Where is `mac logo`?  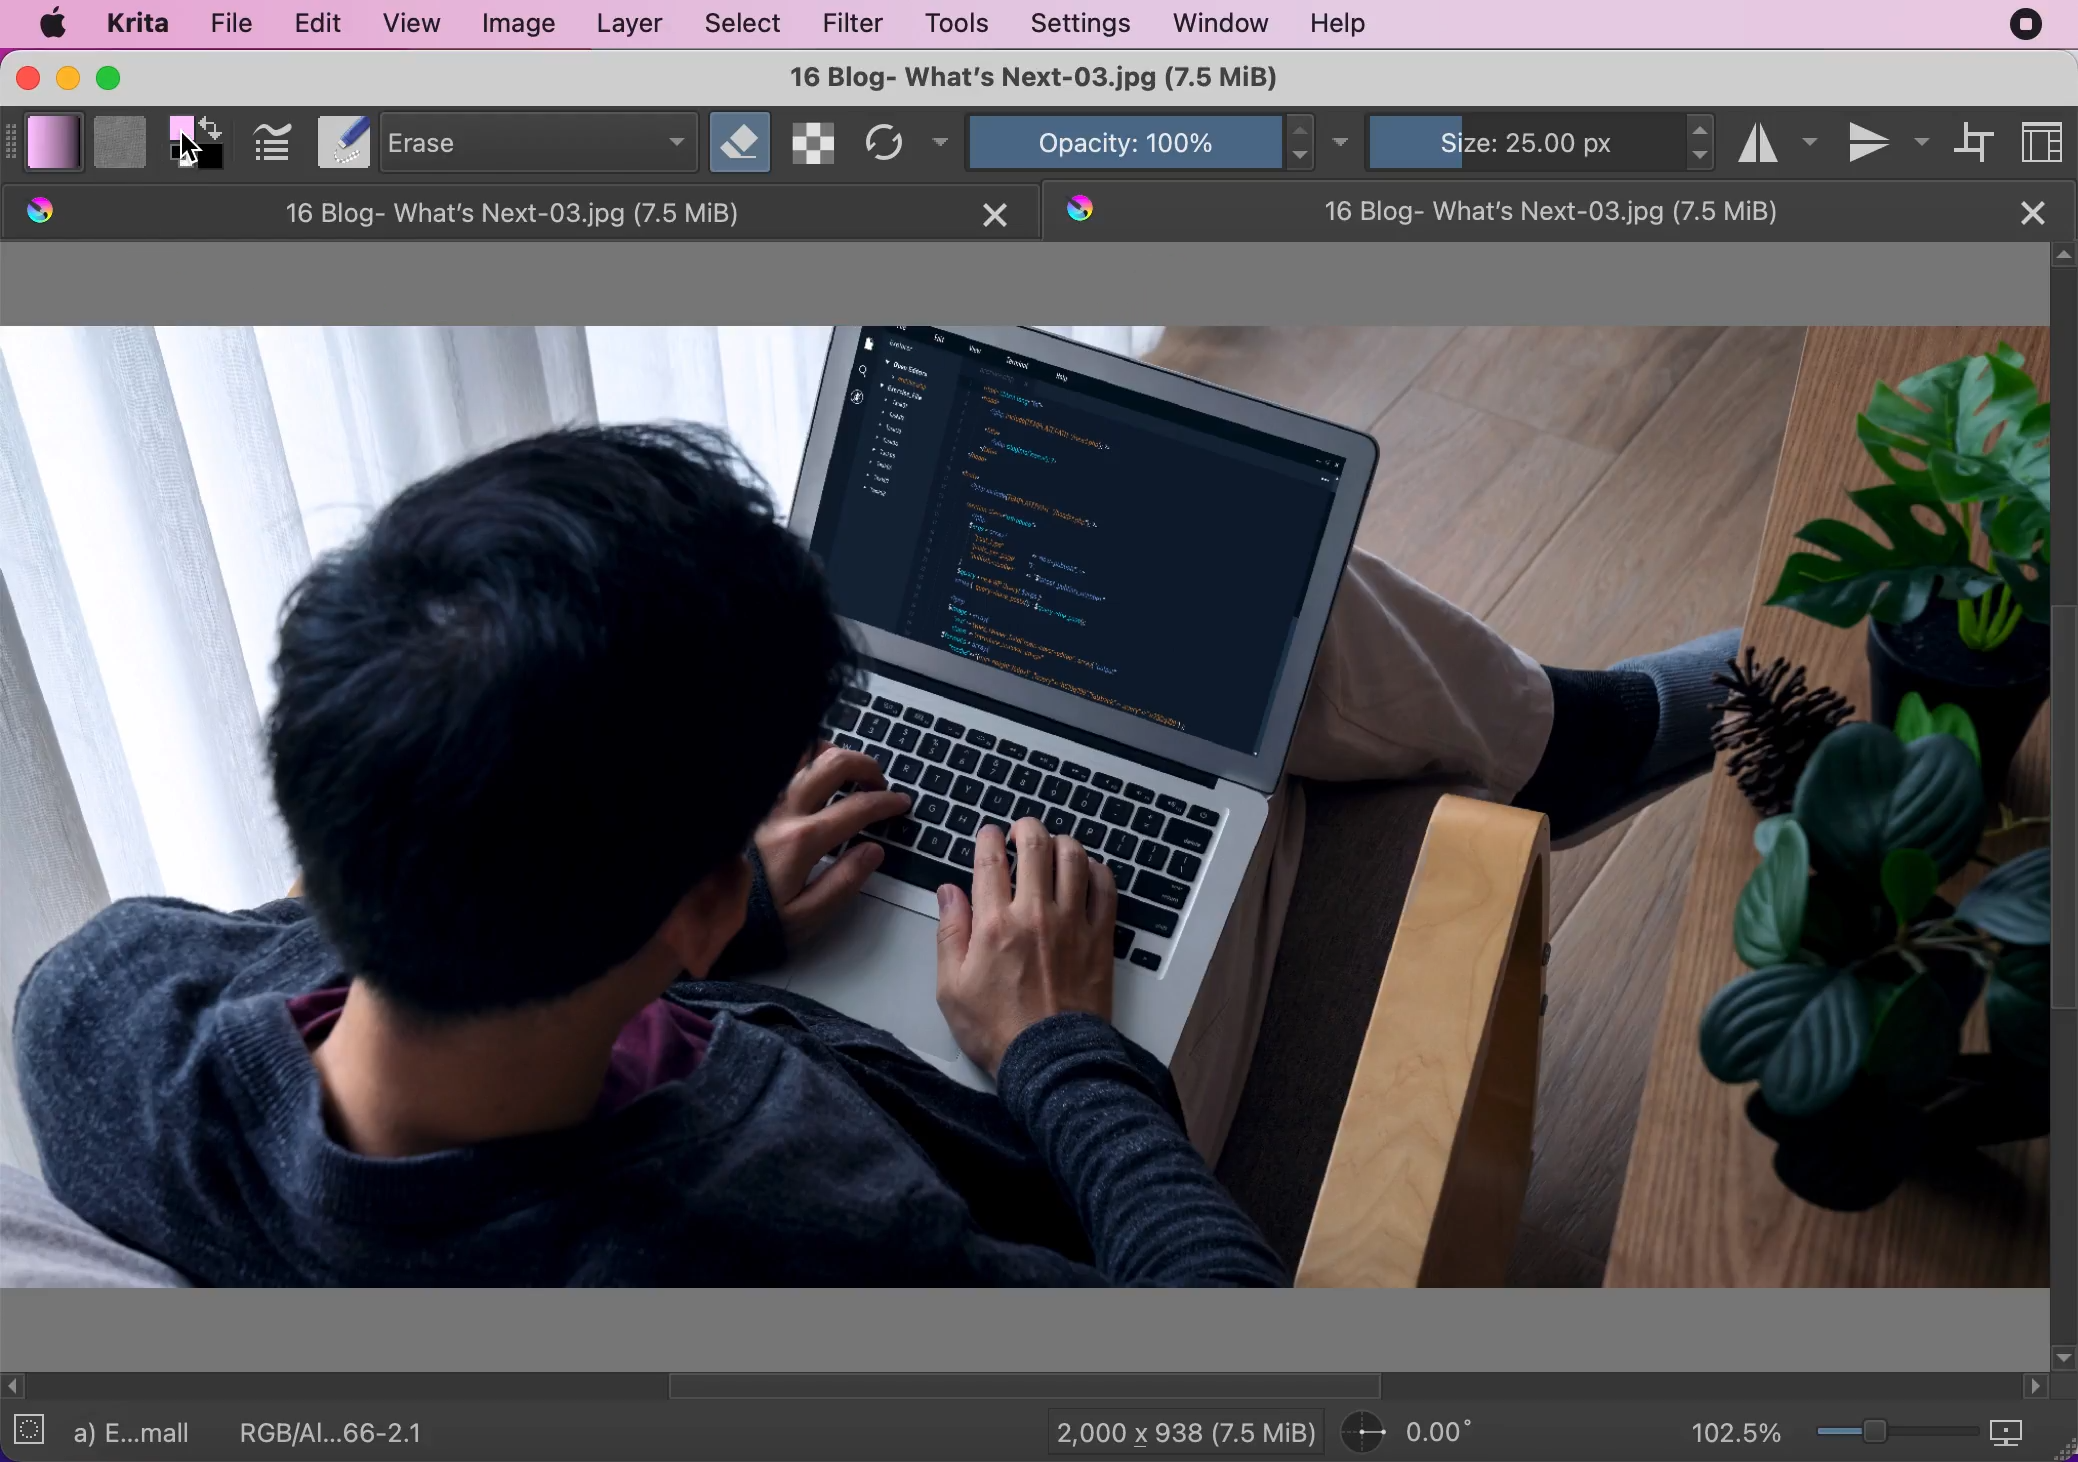
mac logo is located at coordinates (53, 23).